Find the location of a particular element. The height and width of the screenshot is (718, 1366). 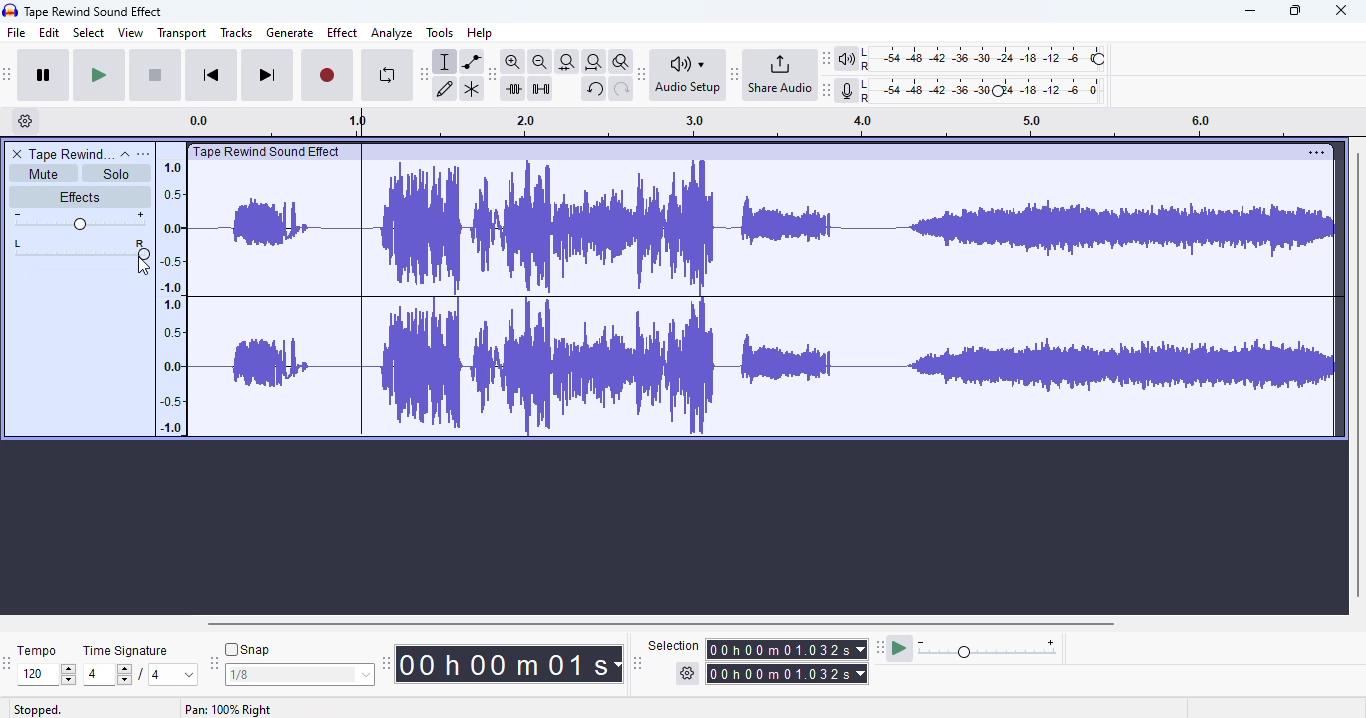

vertical scroll bar is located at coordinates (1357, 374).